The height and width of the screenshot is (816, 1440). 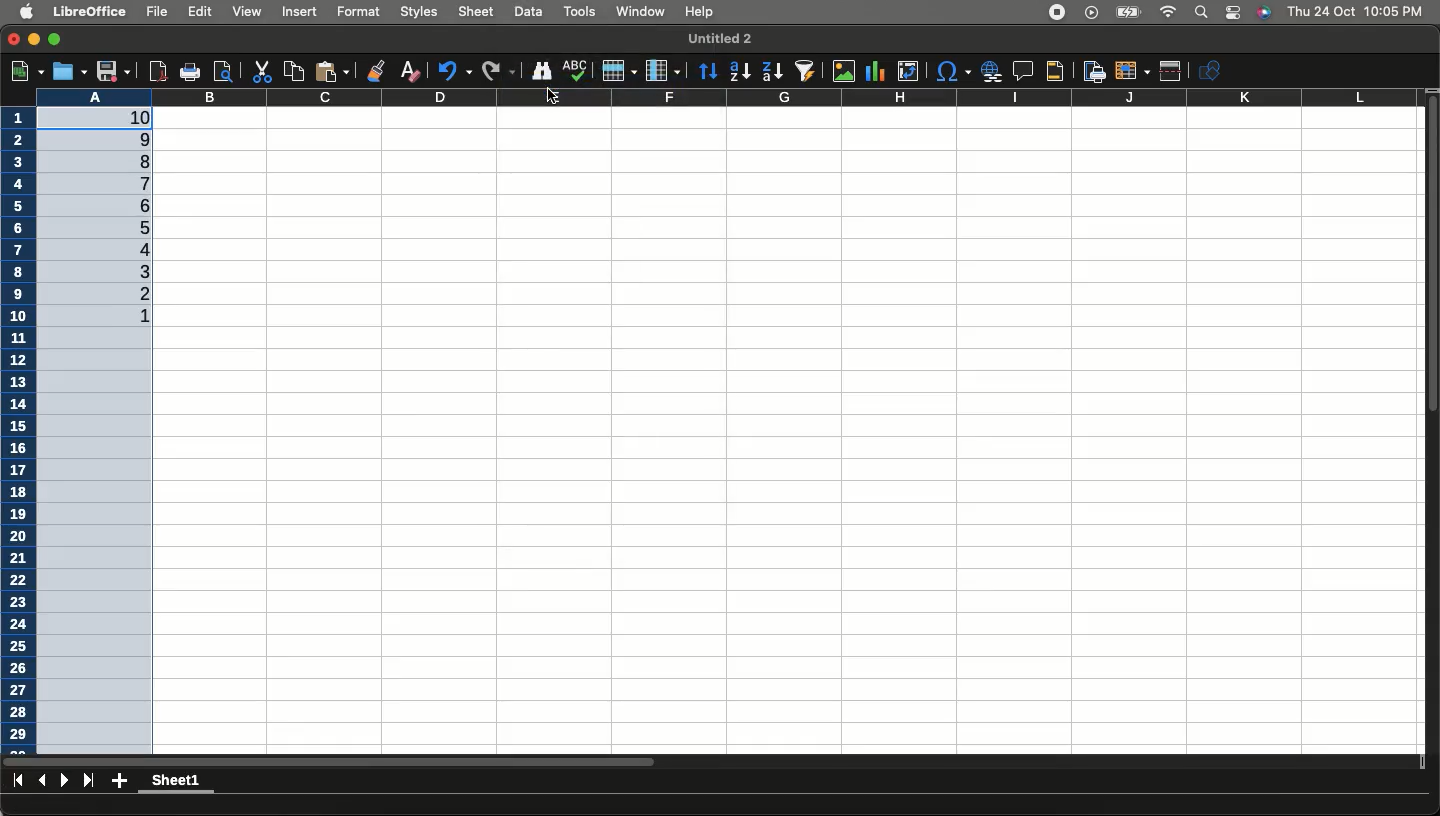 I want to click on Last sheet, so click(x=91, y=780).